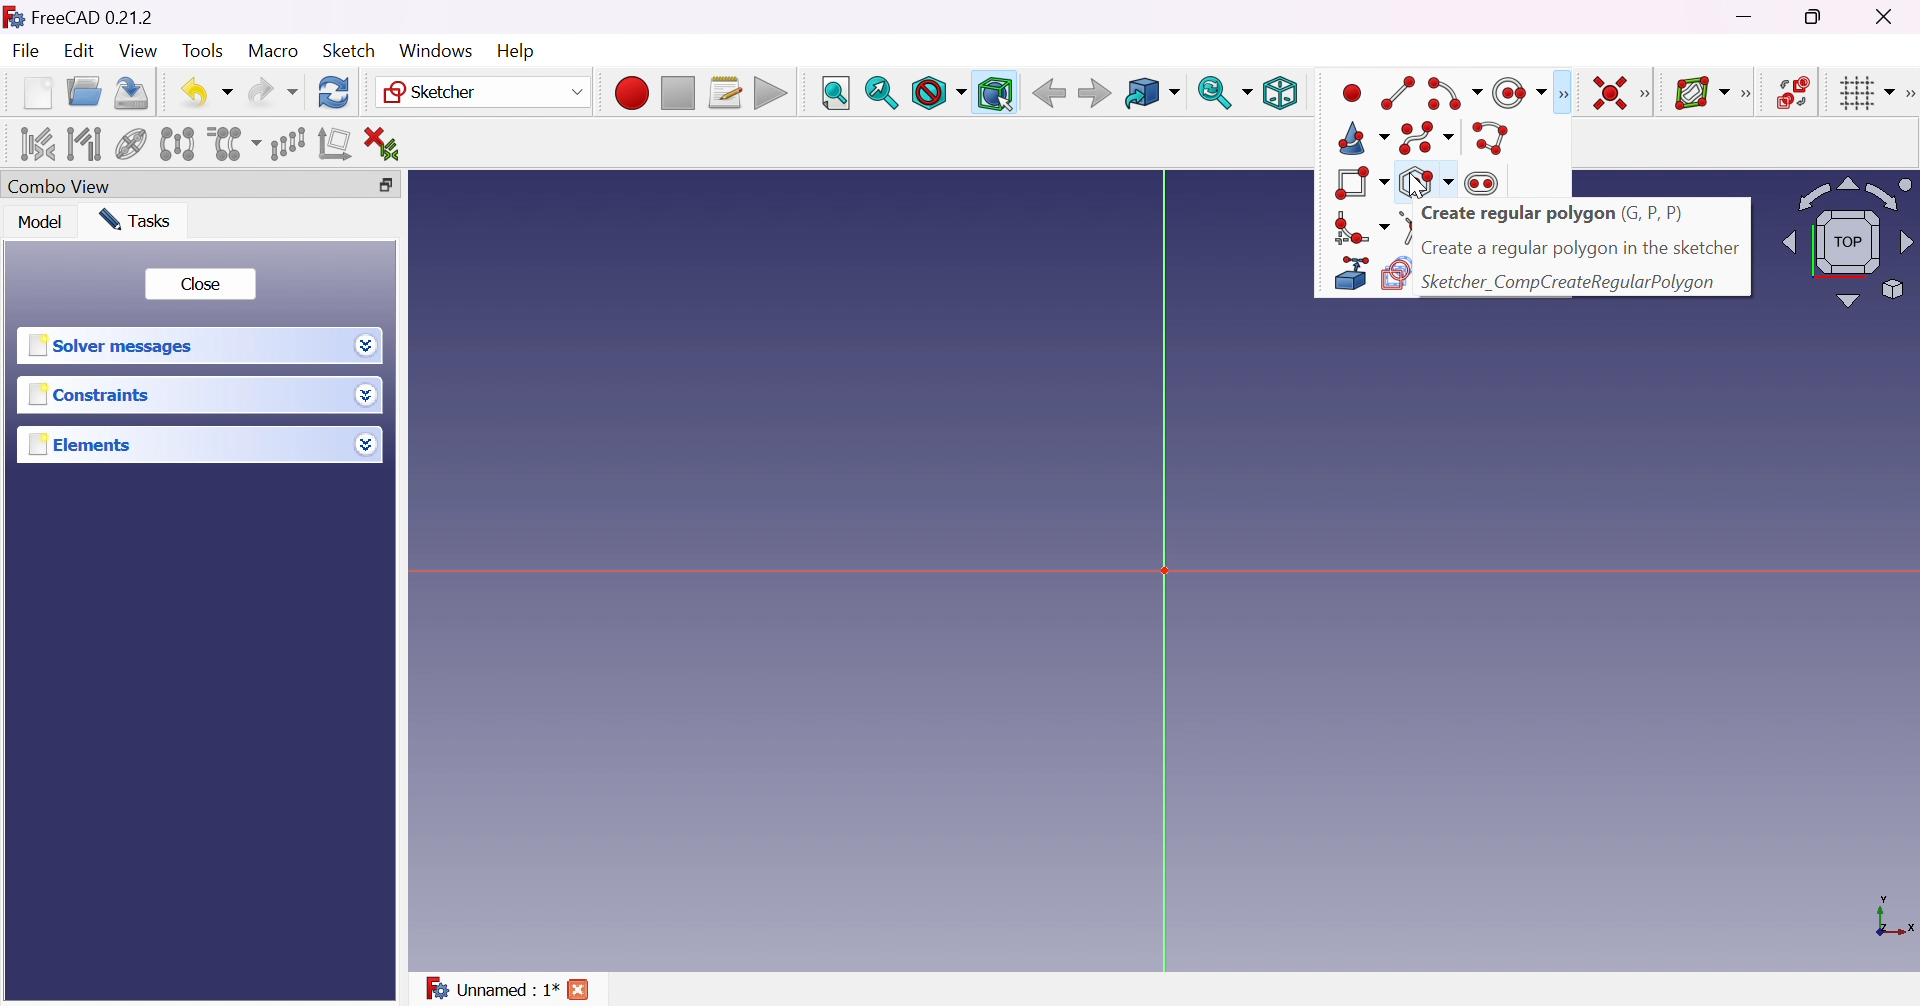  What do you see at coordinates (1908, 94) in the screenshot?
I see `[Sketcher edit tools]` at bounding box center [1908, 94].